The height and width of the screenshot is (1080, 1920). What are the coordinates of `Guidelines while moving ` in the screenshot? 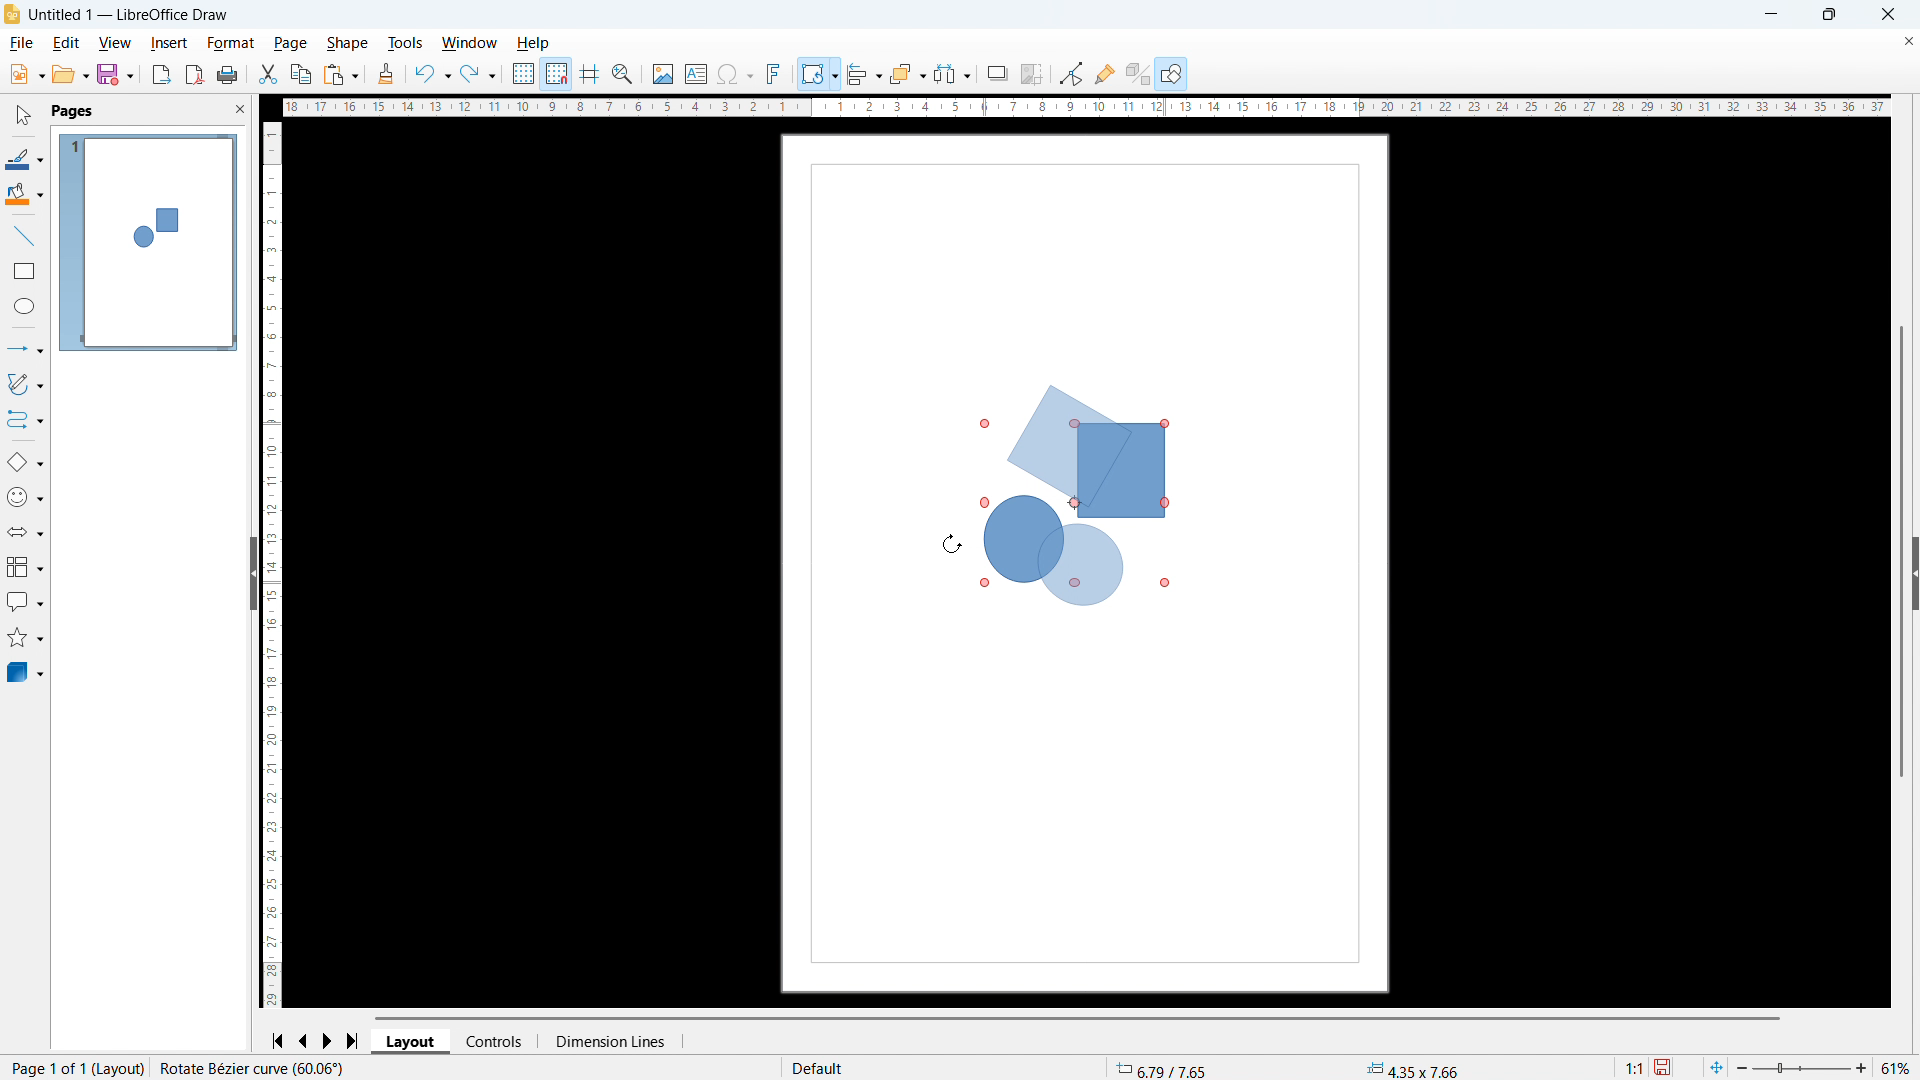 It's located at (591, 74).